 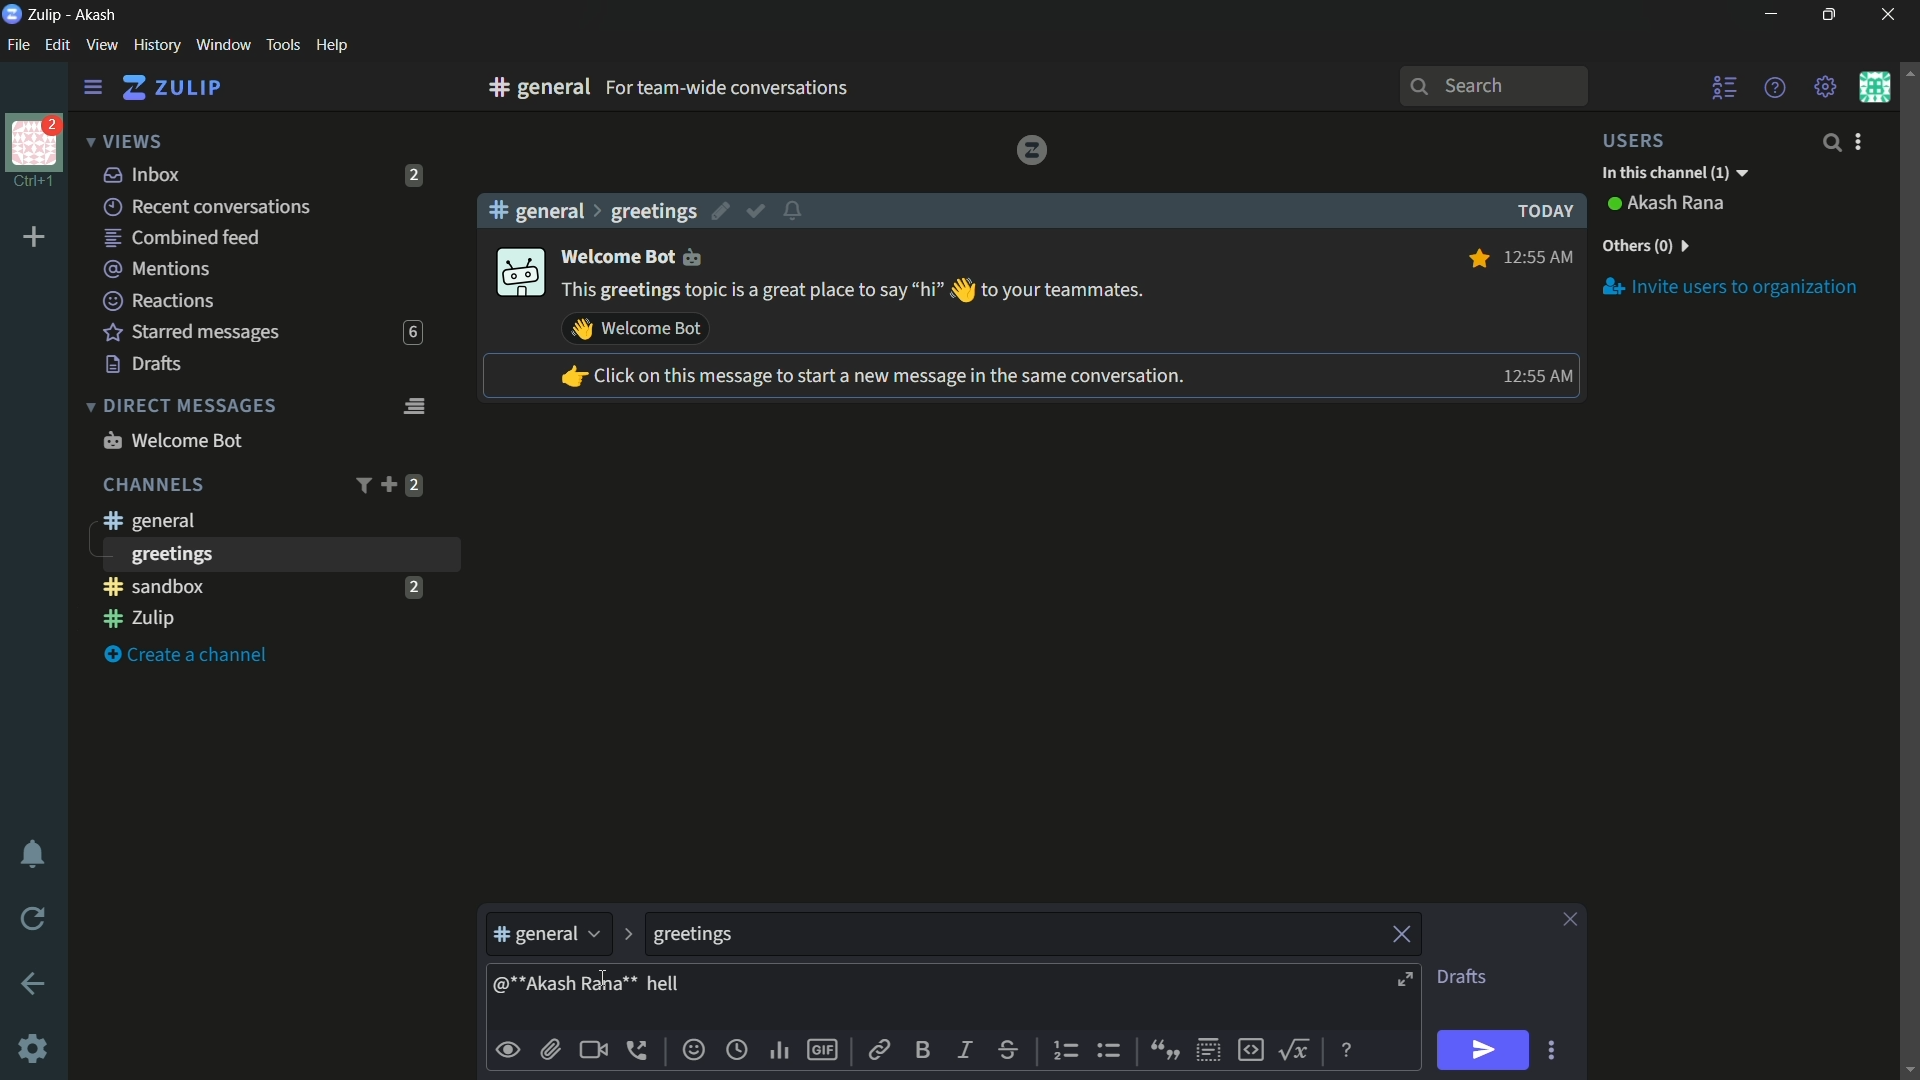 I want to click on add poll, so click(x=781, y=1052).